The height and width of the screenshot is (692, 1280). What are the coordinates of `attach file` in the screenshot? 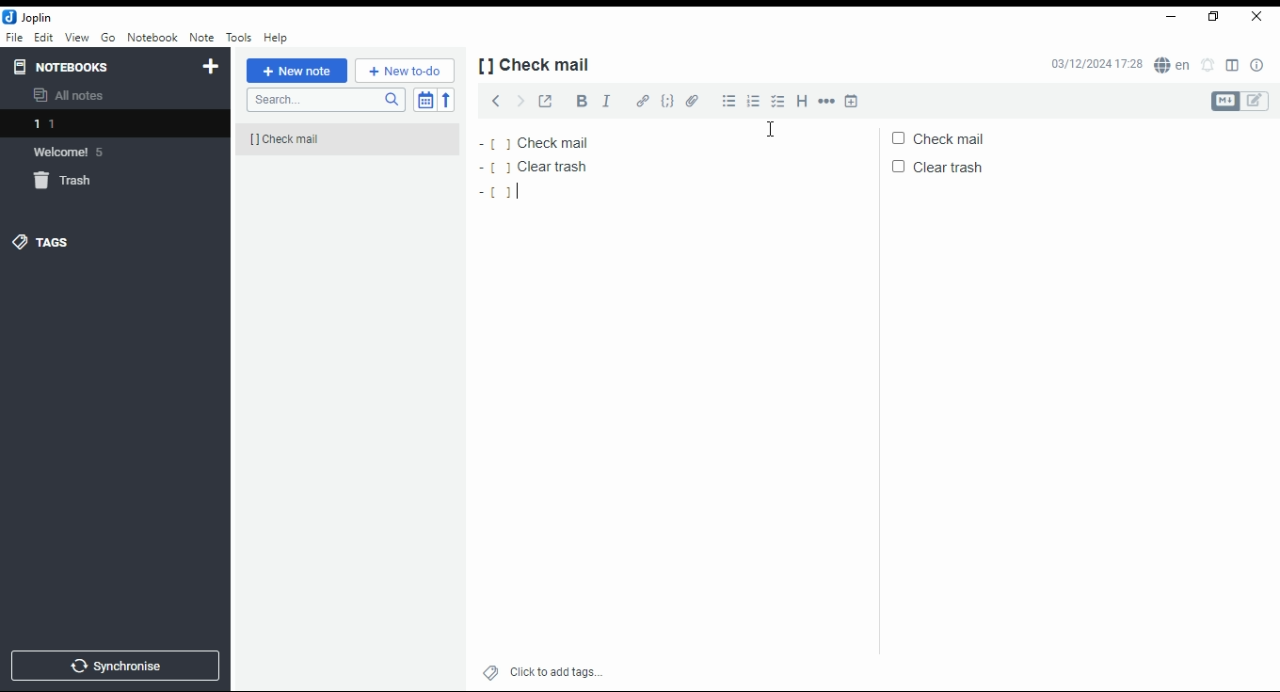 It's located at (691, 102).